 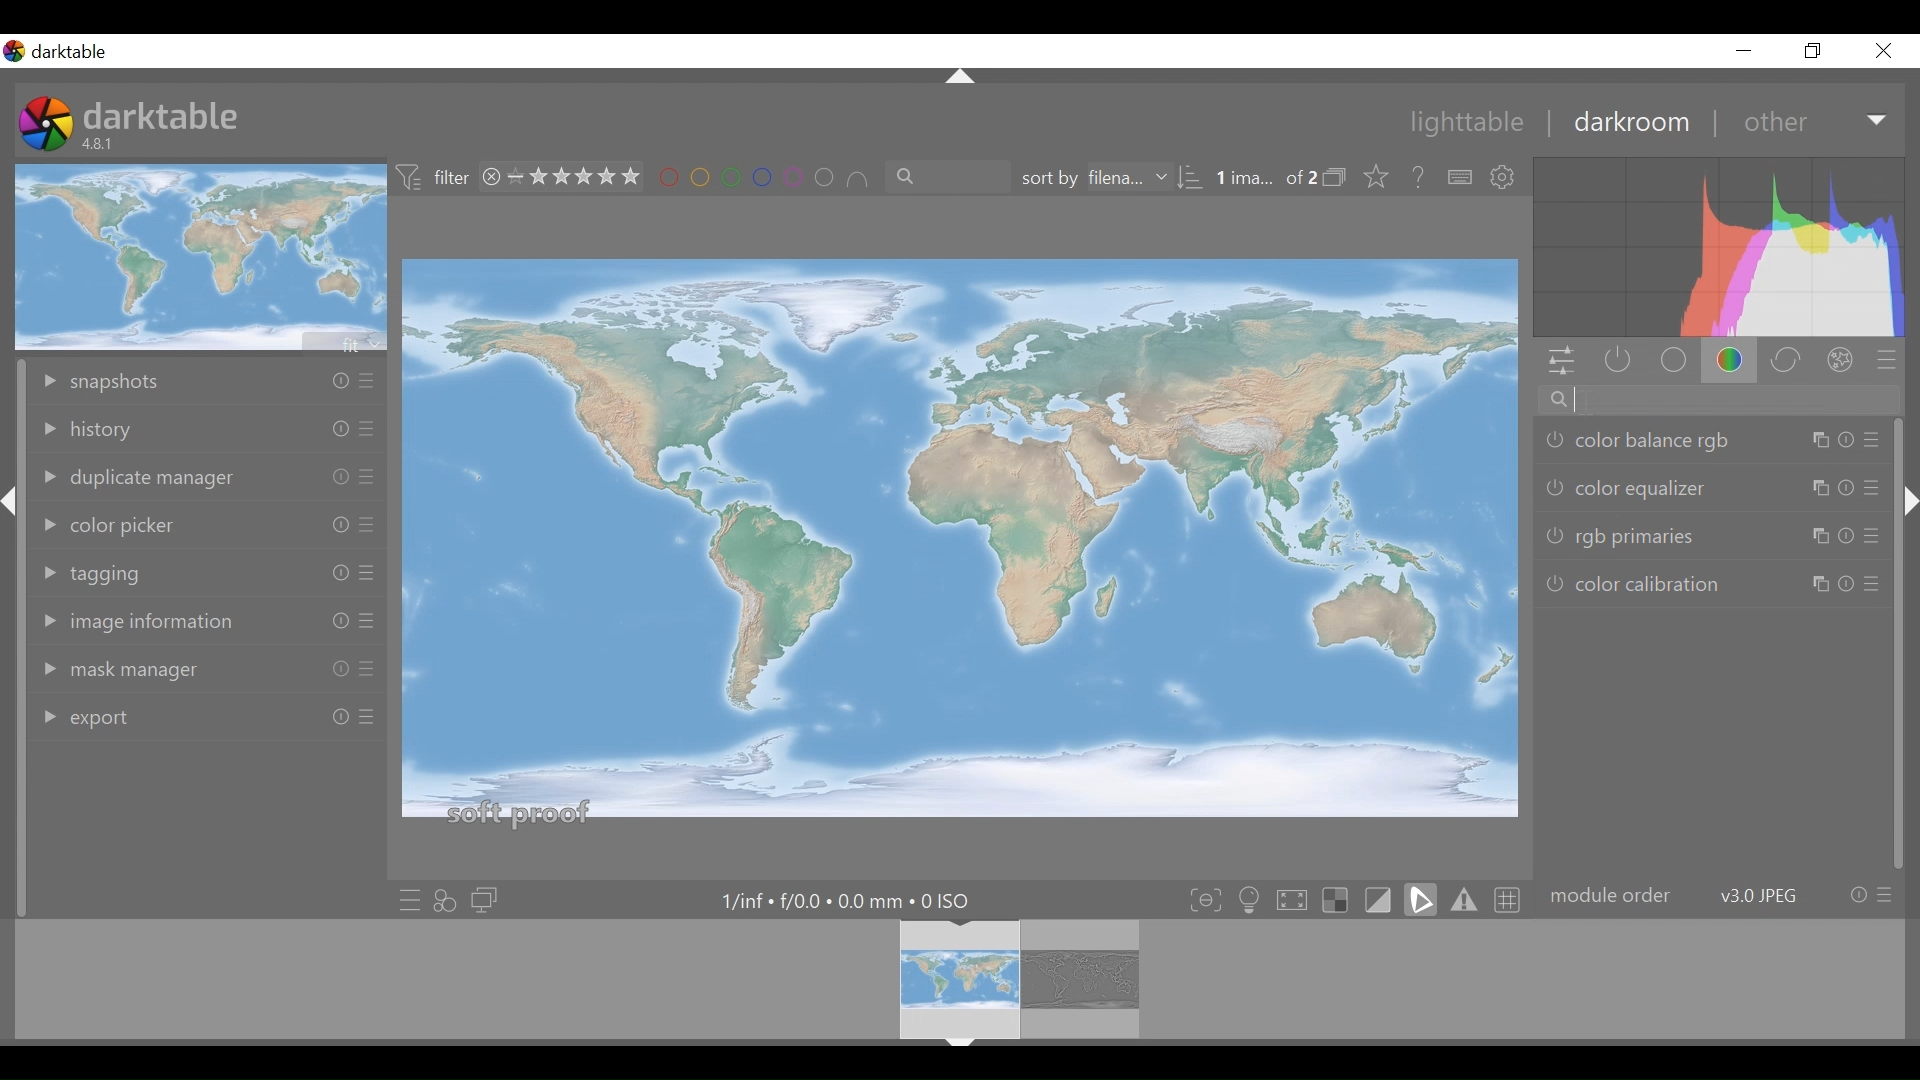 What do you see at coordinates (1729, 359) in the screenshot?
I see `color` at bounding box center [1729, 359].